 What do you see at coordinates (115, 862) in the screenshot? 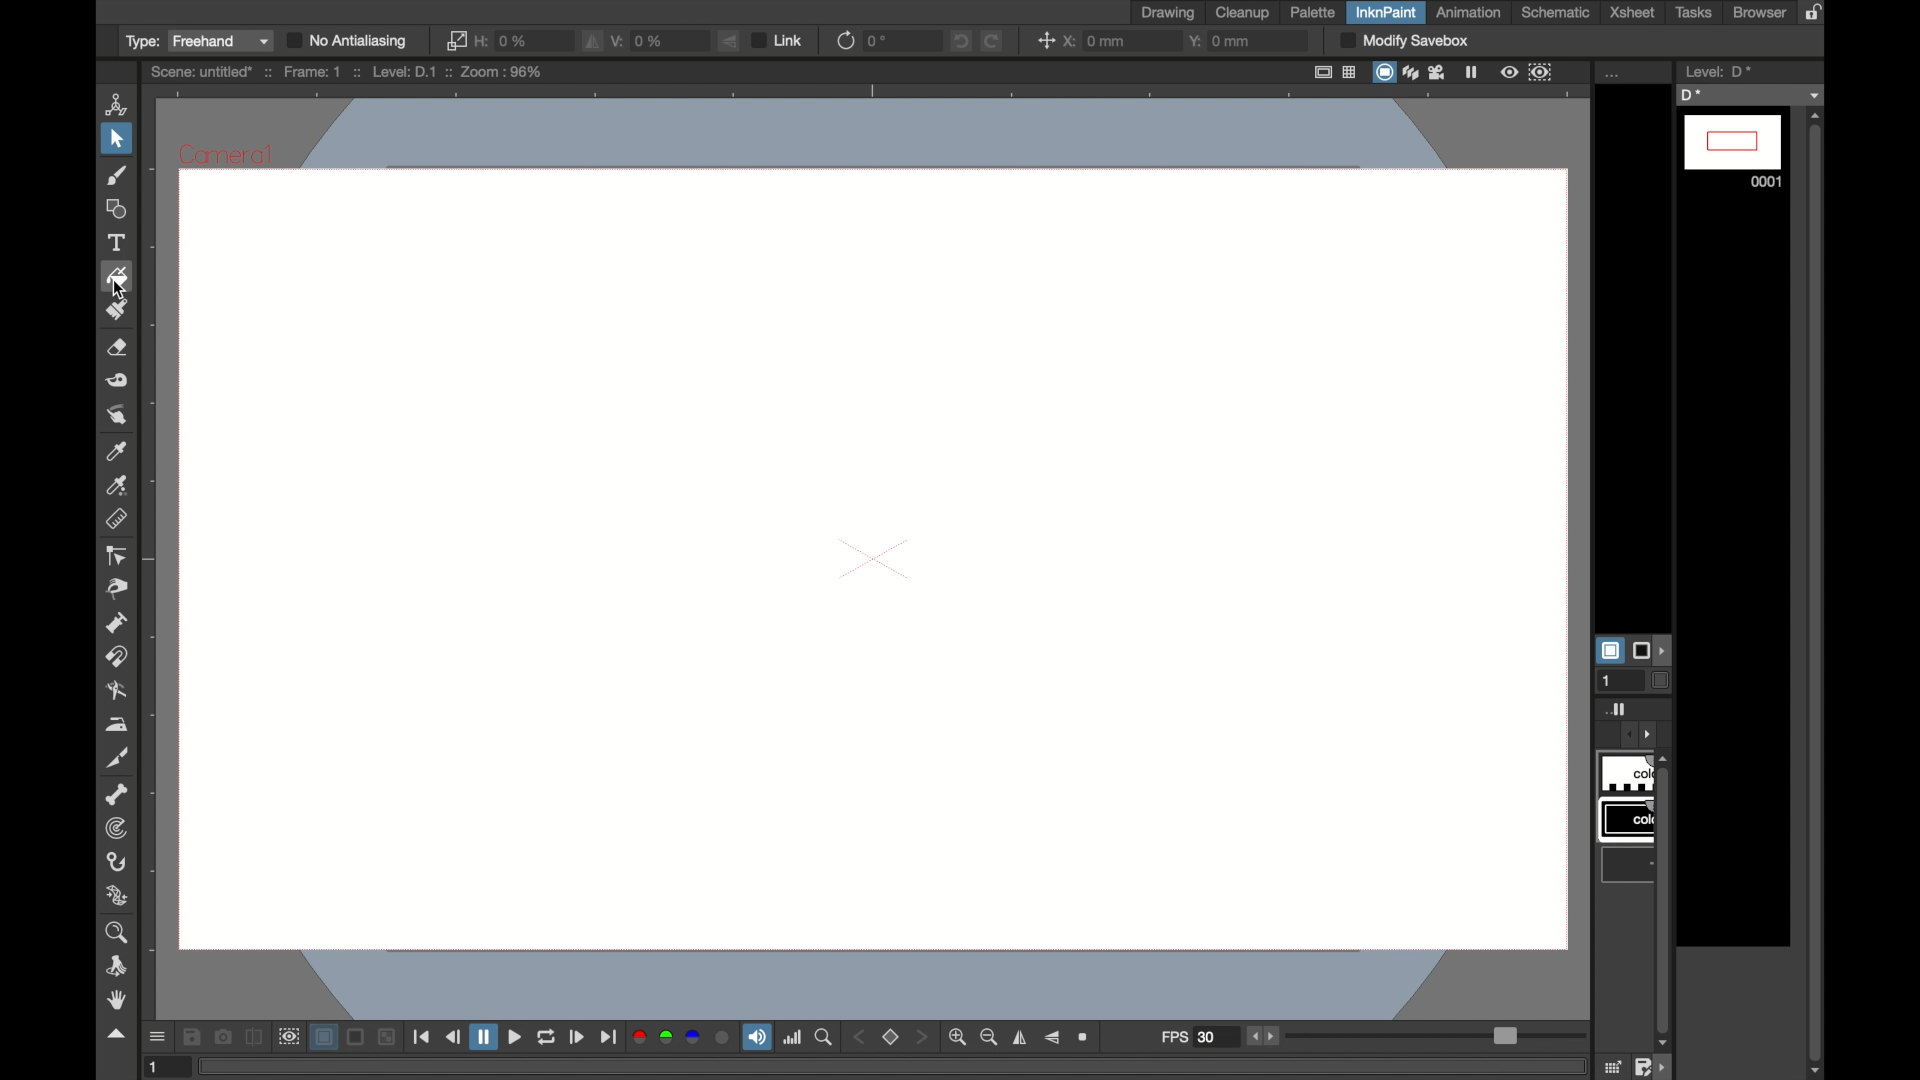
I see `hook tool` at bounding box center [115, 862].